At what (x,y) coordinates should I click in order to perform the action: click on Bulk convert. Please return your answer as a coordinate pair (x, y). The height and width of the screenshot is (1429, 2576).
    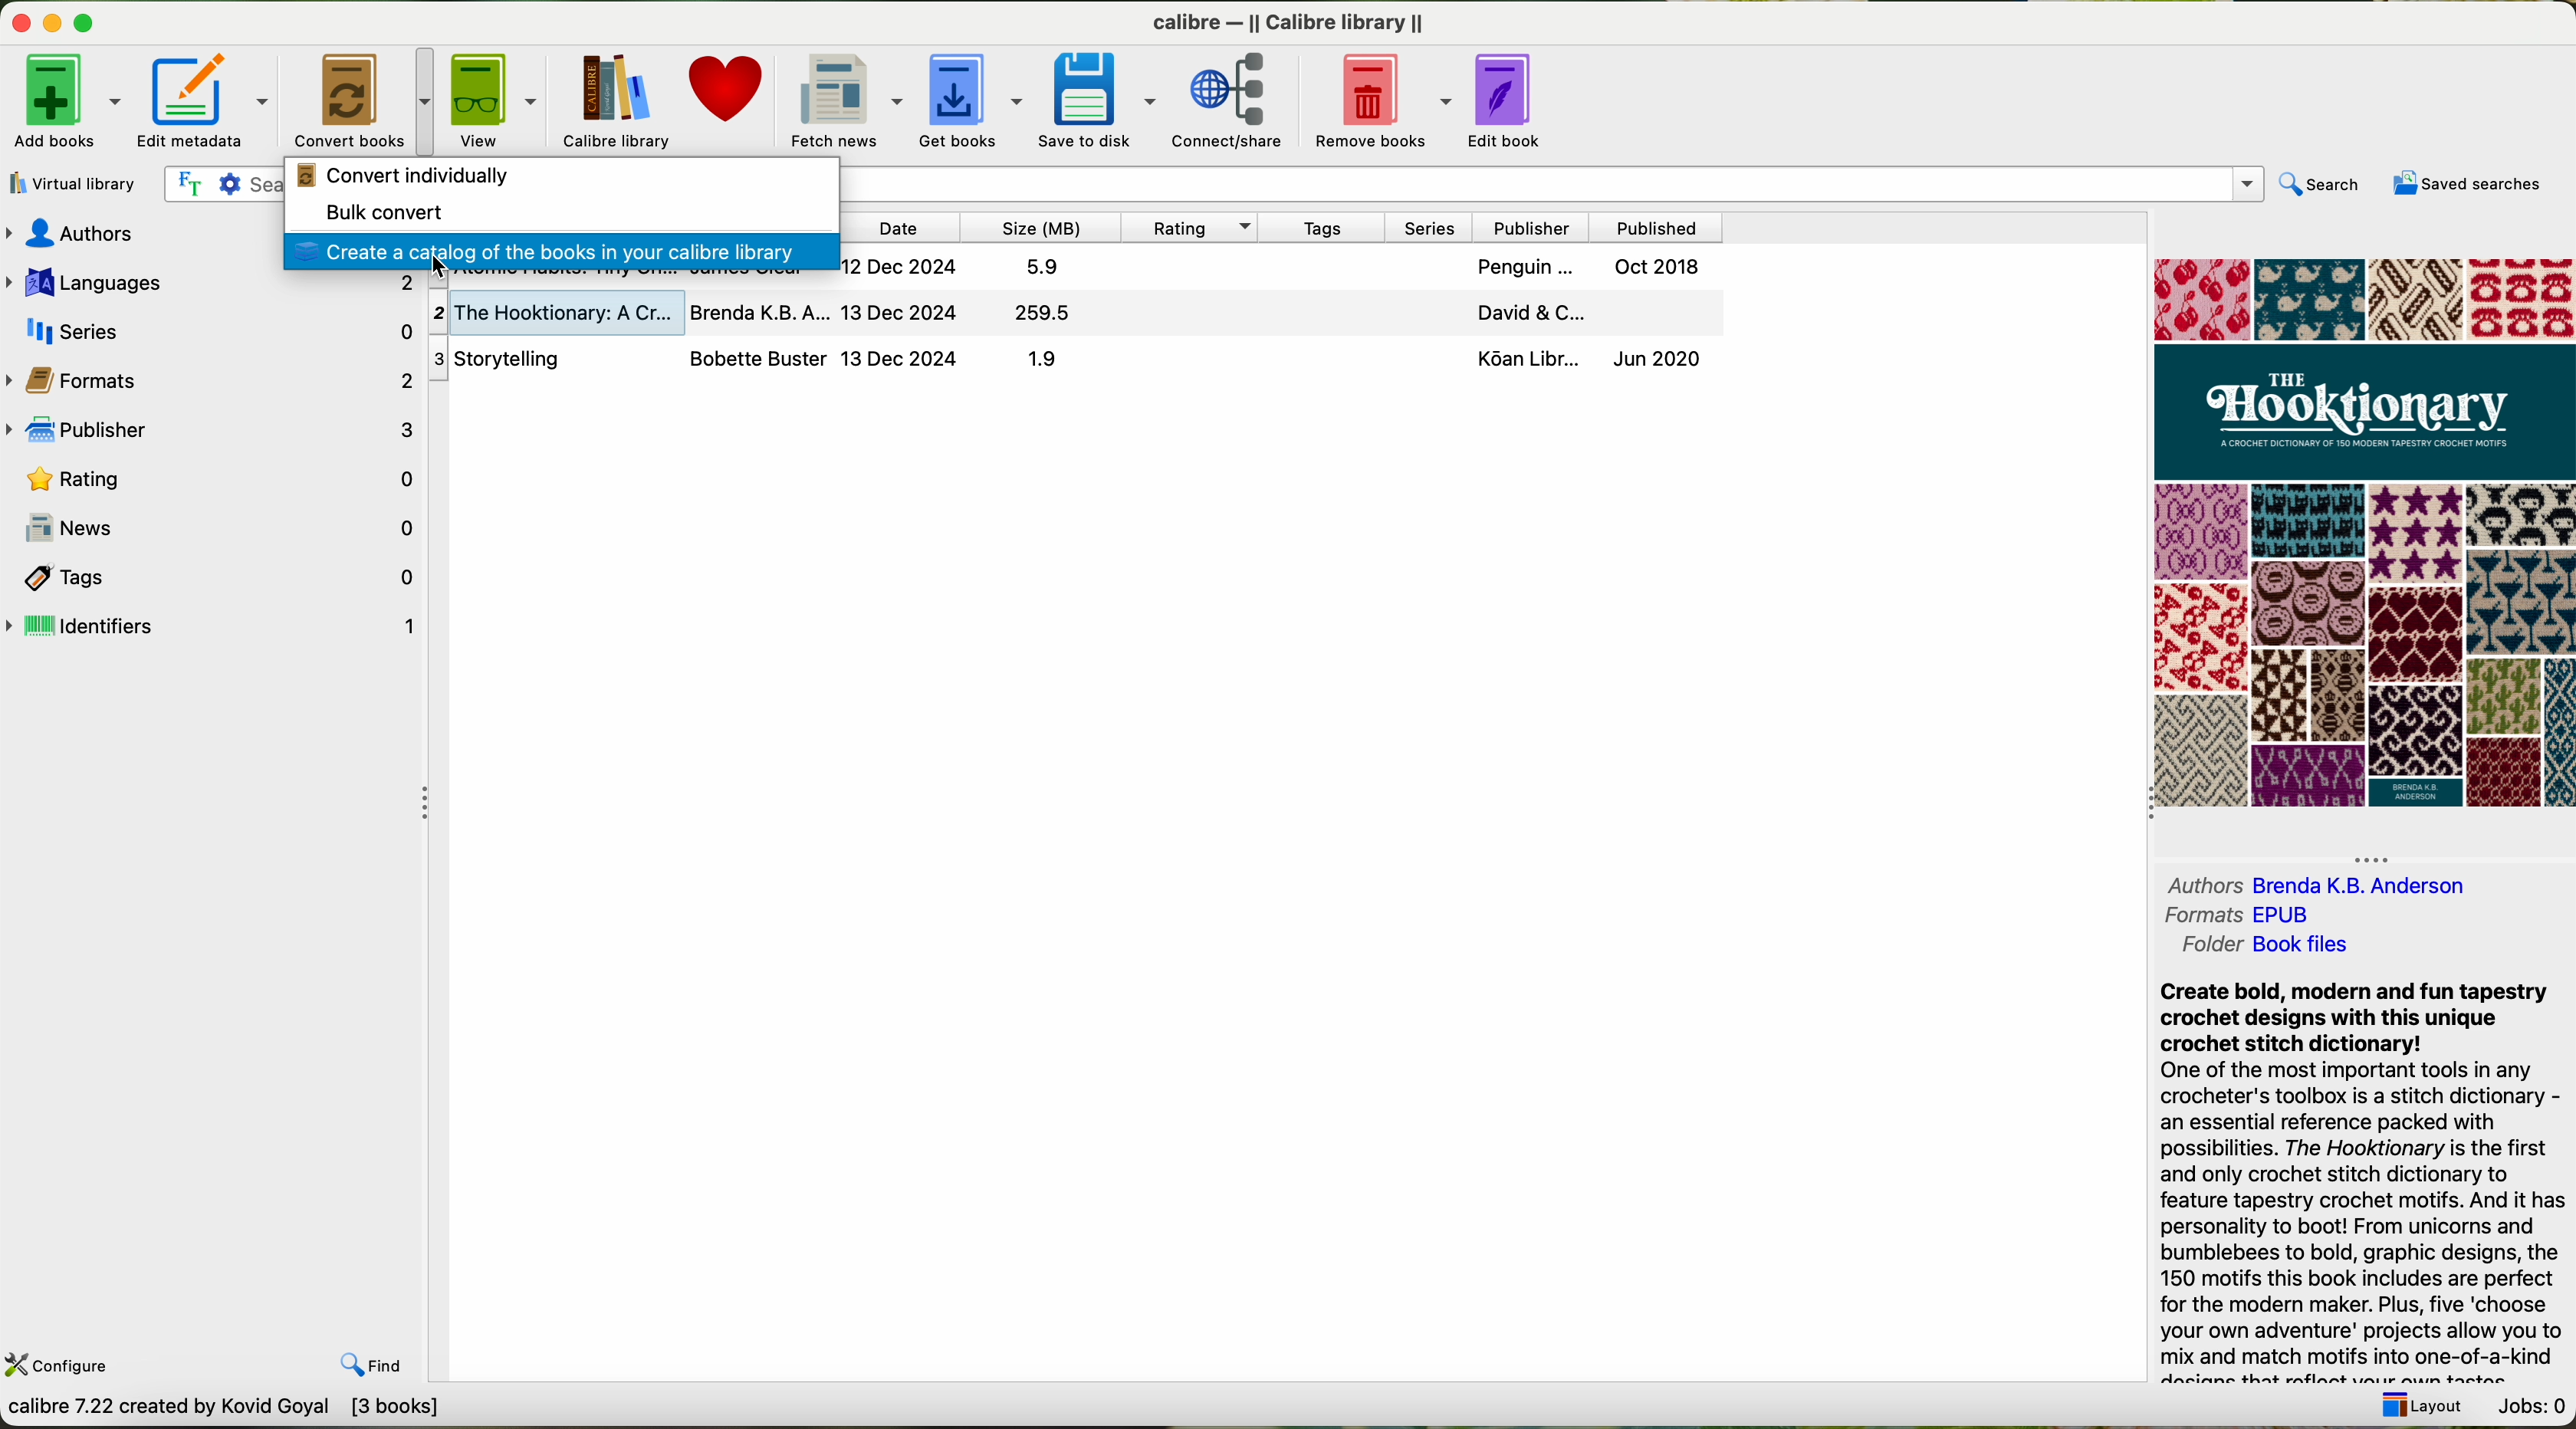
    Looking at the image, I should click on (386, 210).